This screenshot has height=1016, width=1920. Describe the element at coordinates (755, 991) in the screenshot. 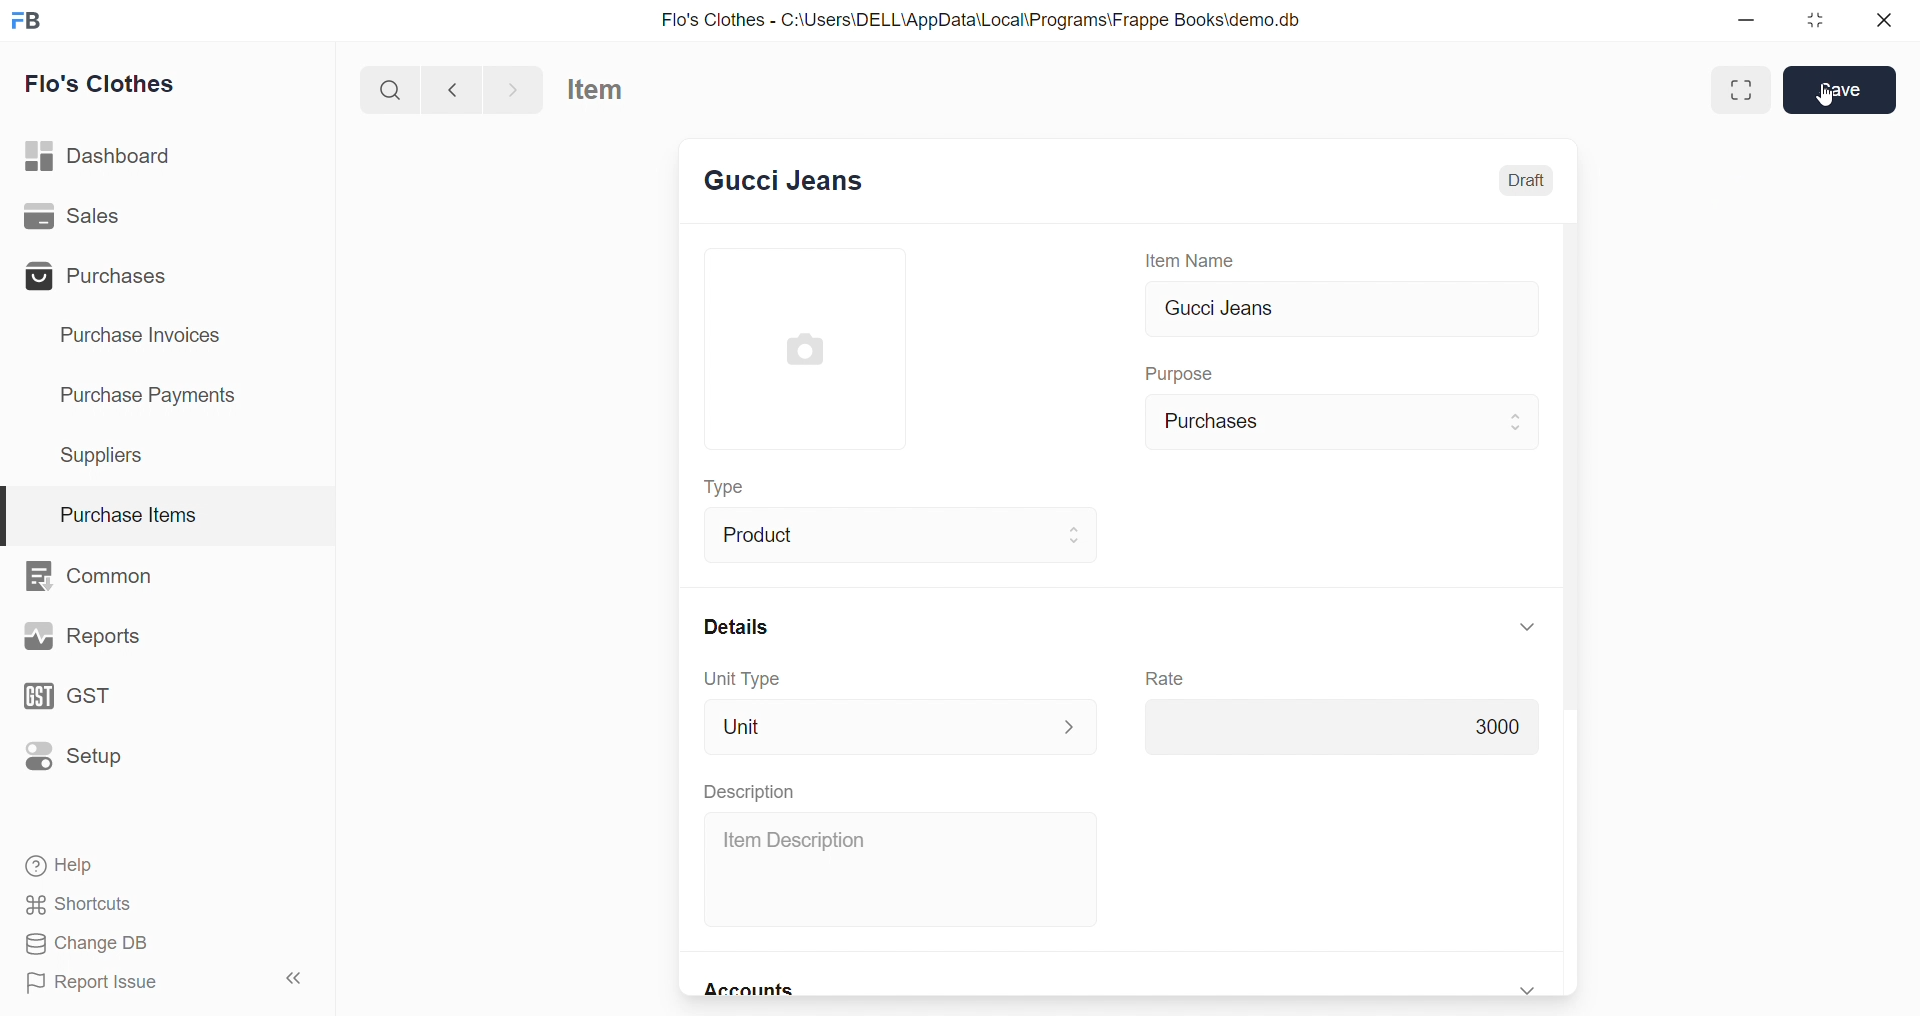

I see `Accounts` at that location.